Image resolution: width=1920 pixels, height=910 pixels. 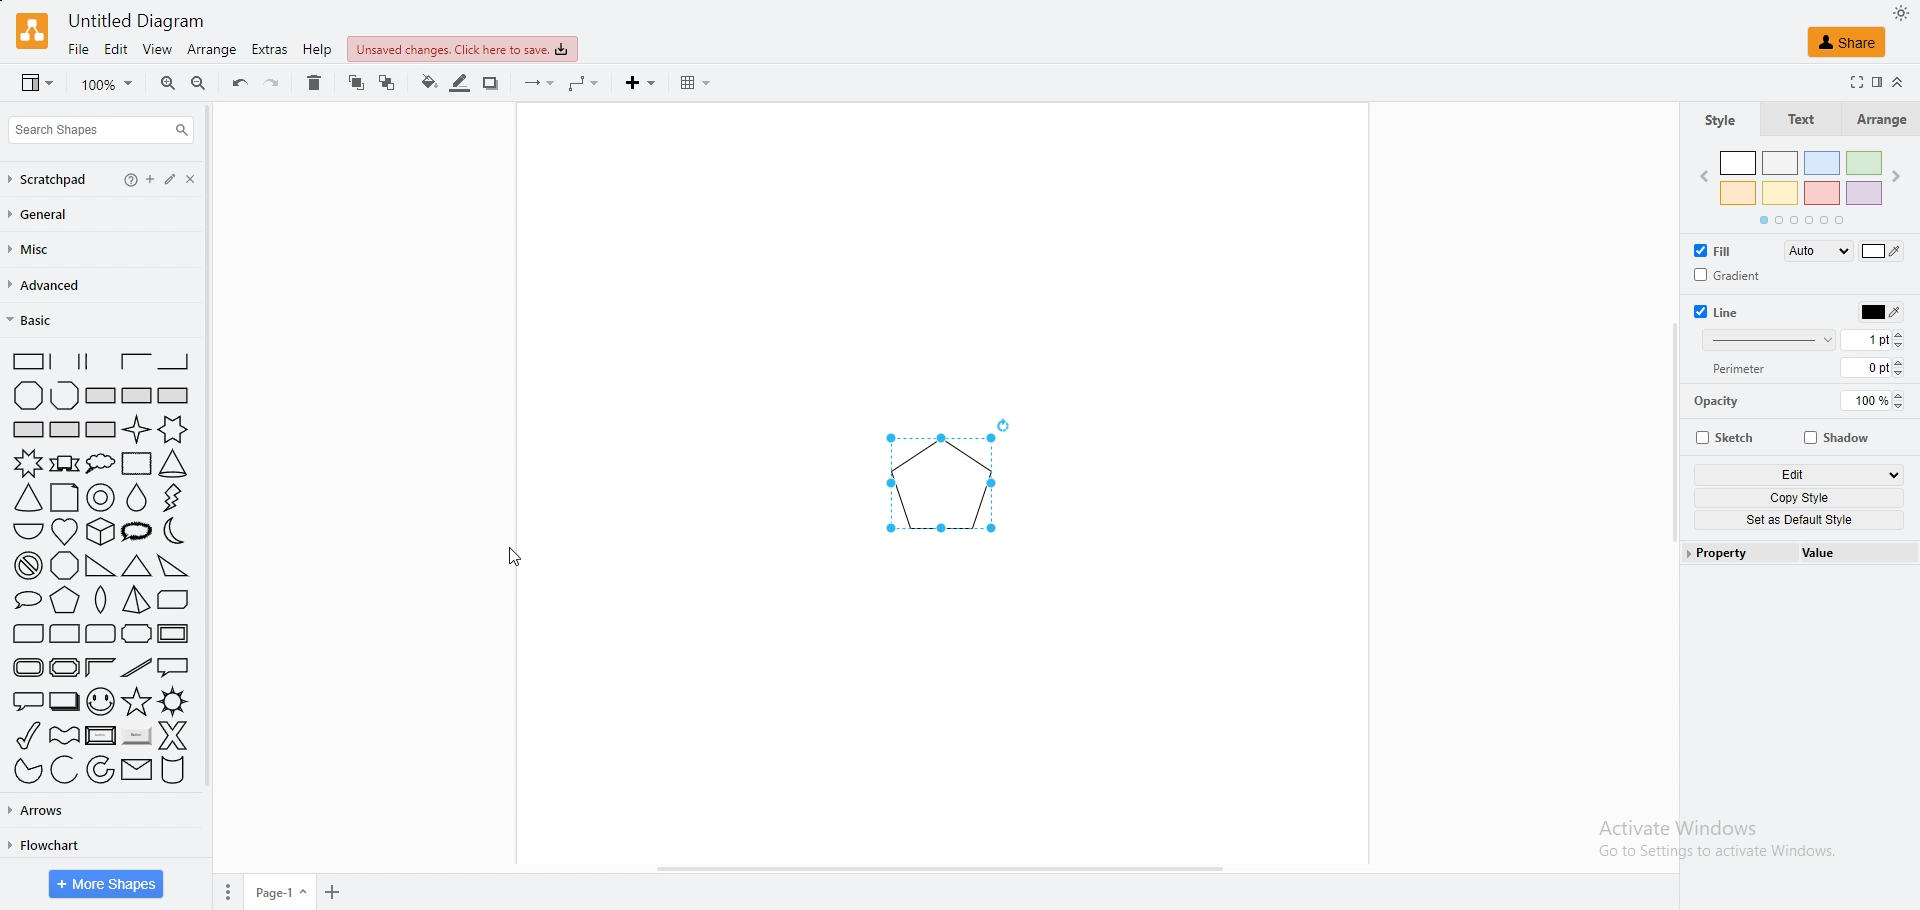 What do you see at coordinates (1856, 552) in the screenshot?
I see `value` at bounding box center [1856, 552].